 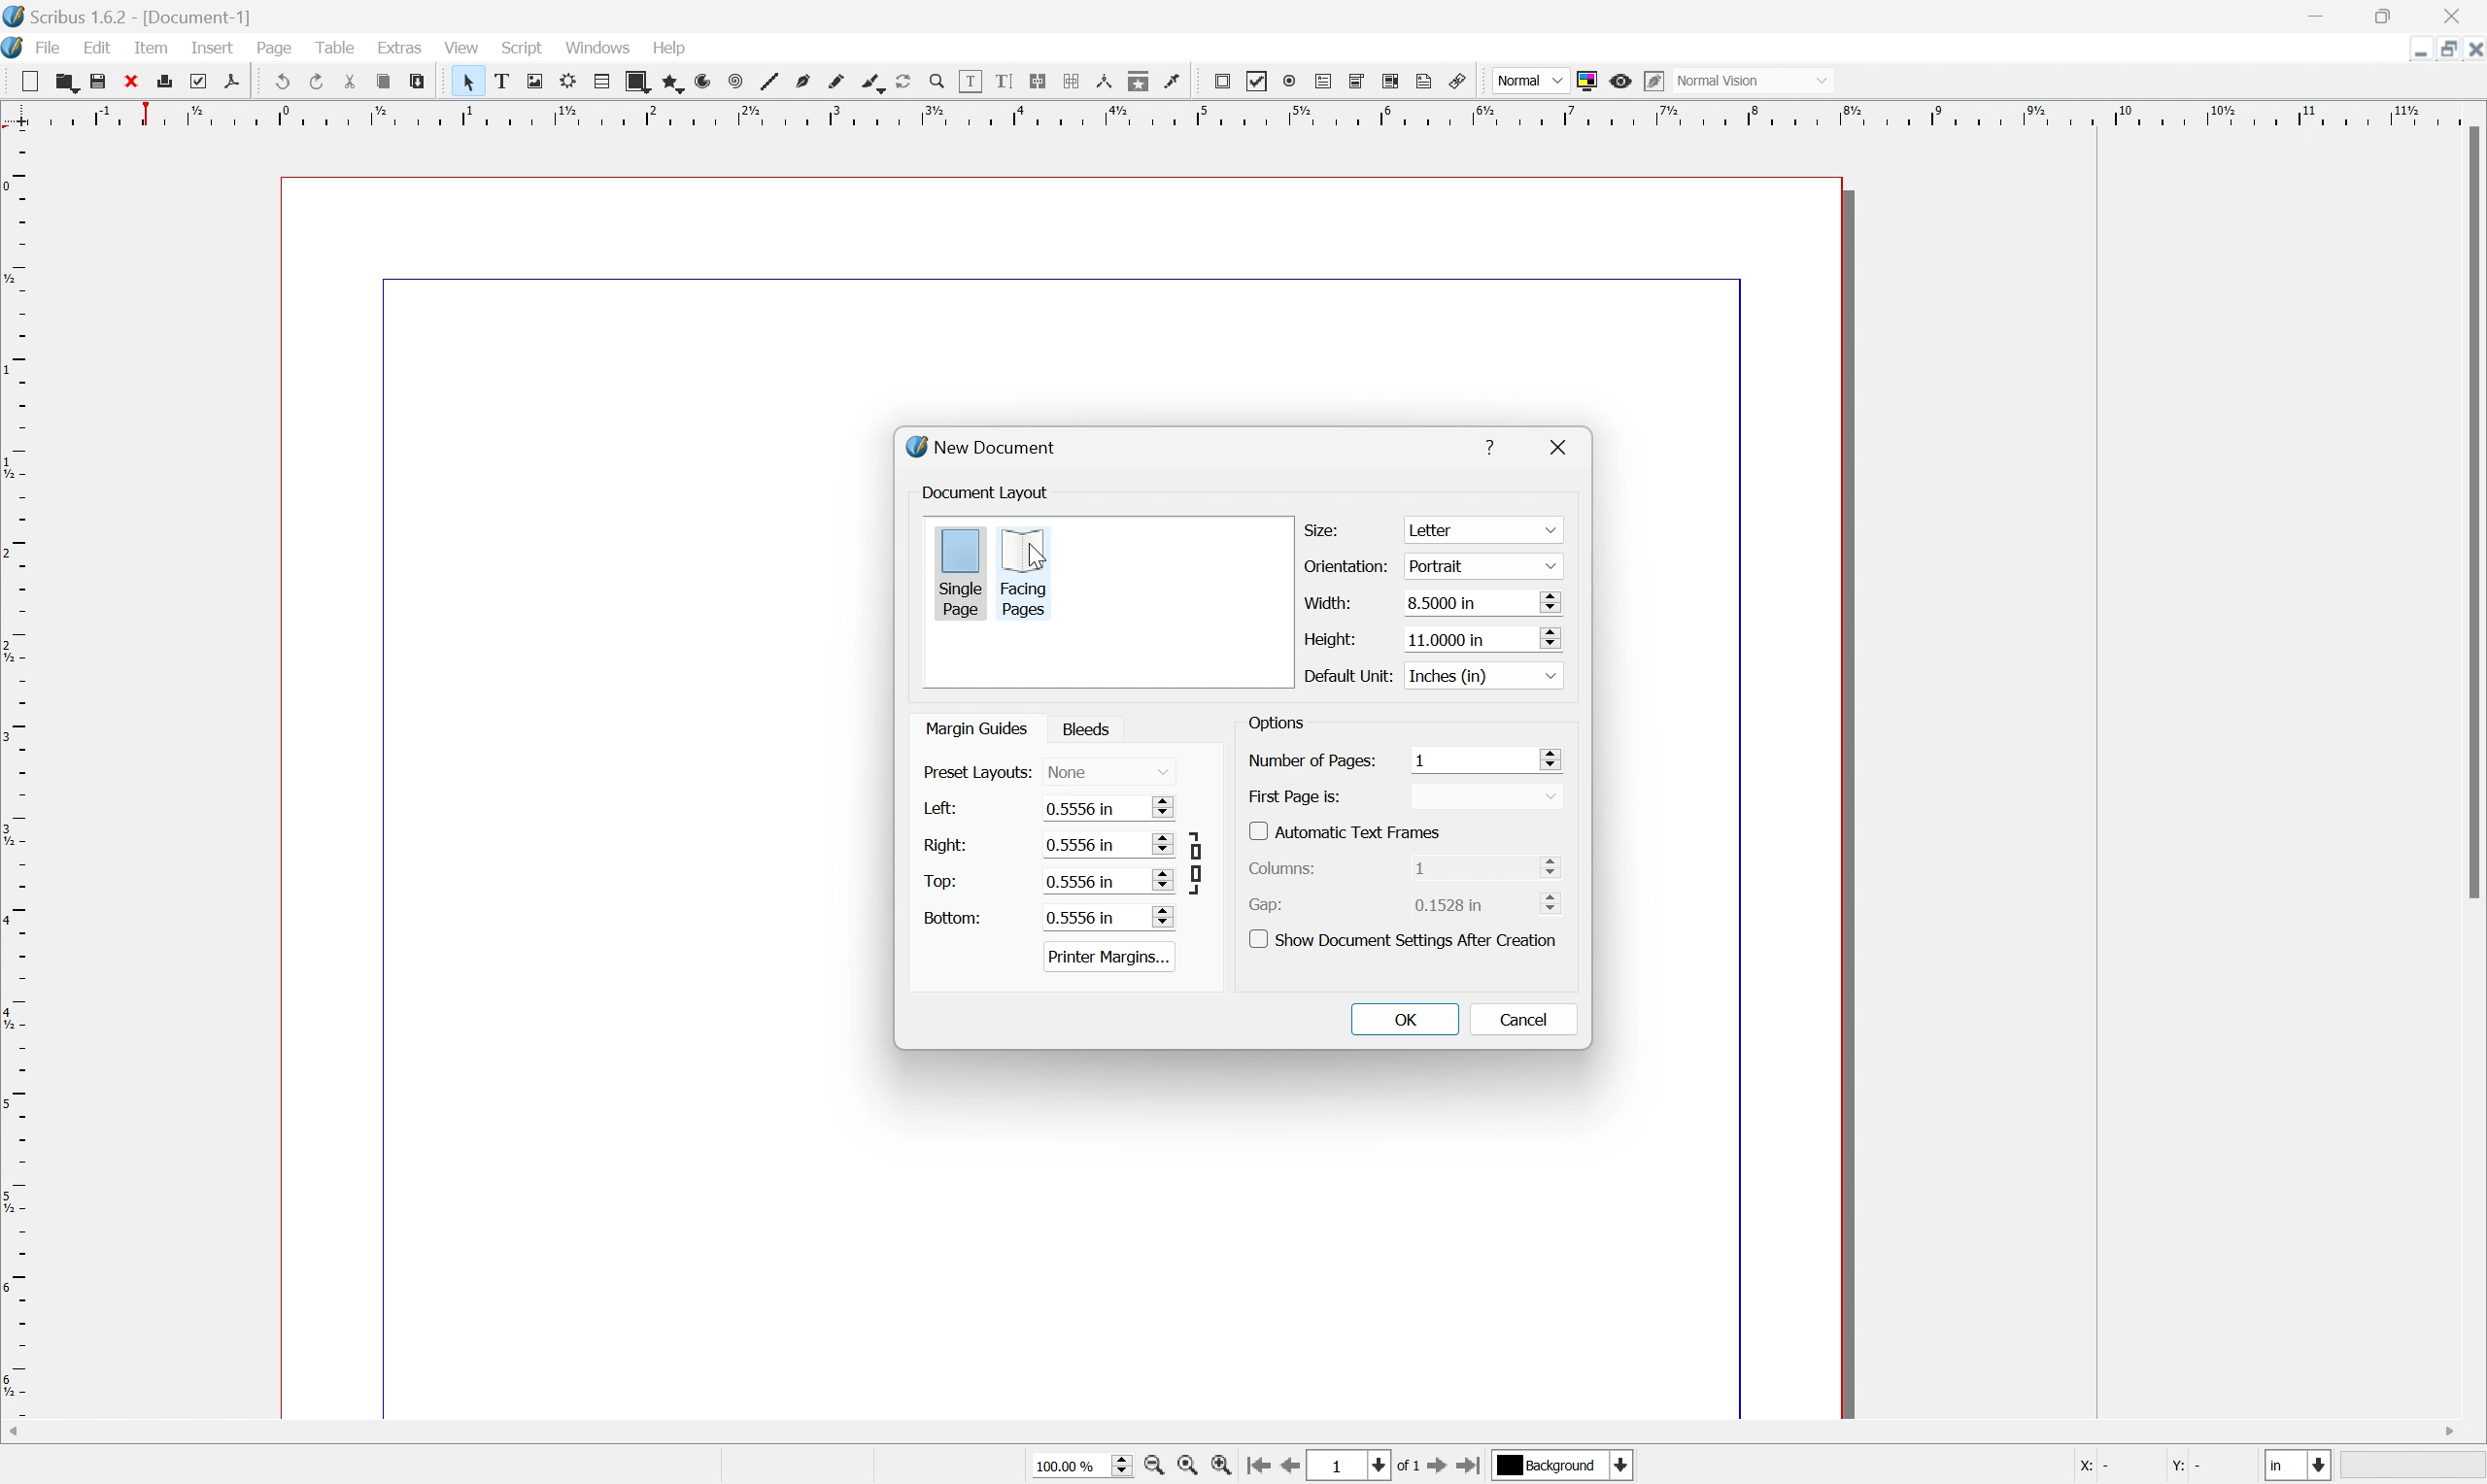 I want to click on Bottom:, so click(x=953, y=917).